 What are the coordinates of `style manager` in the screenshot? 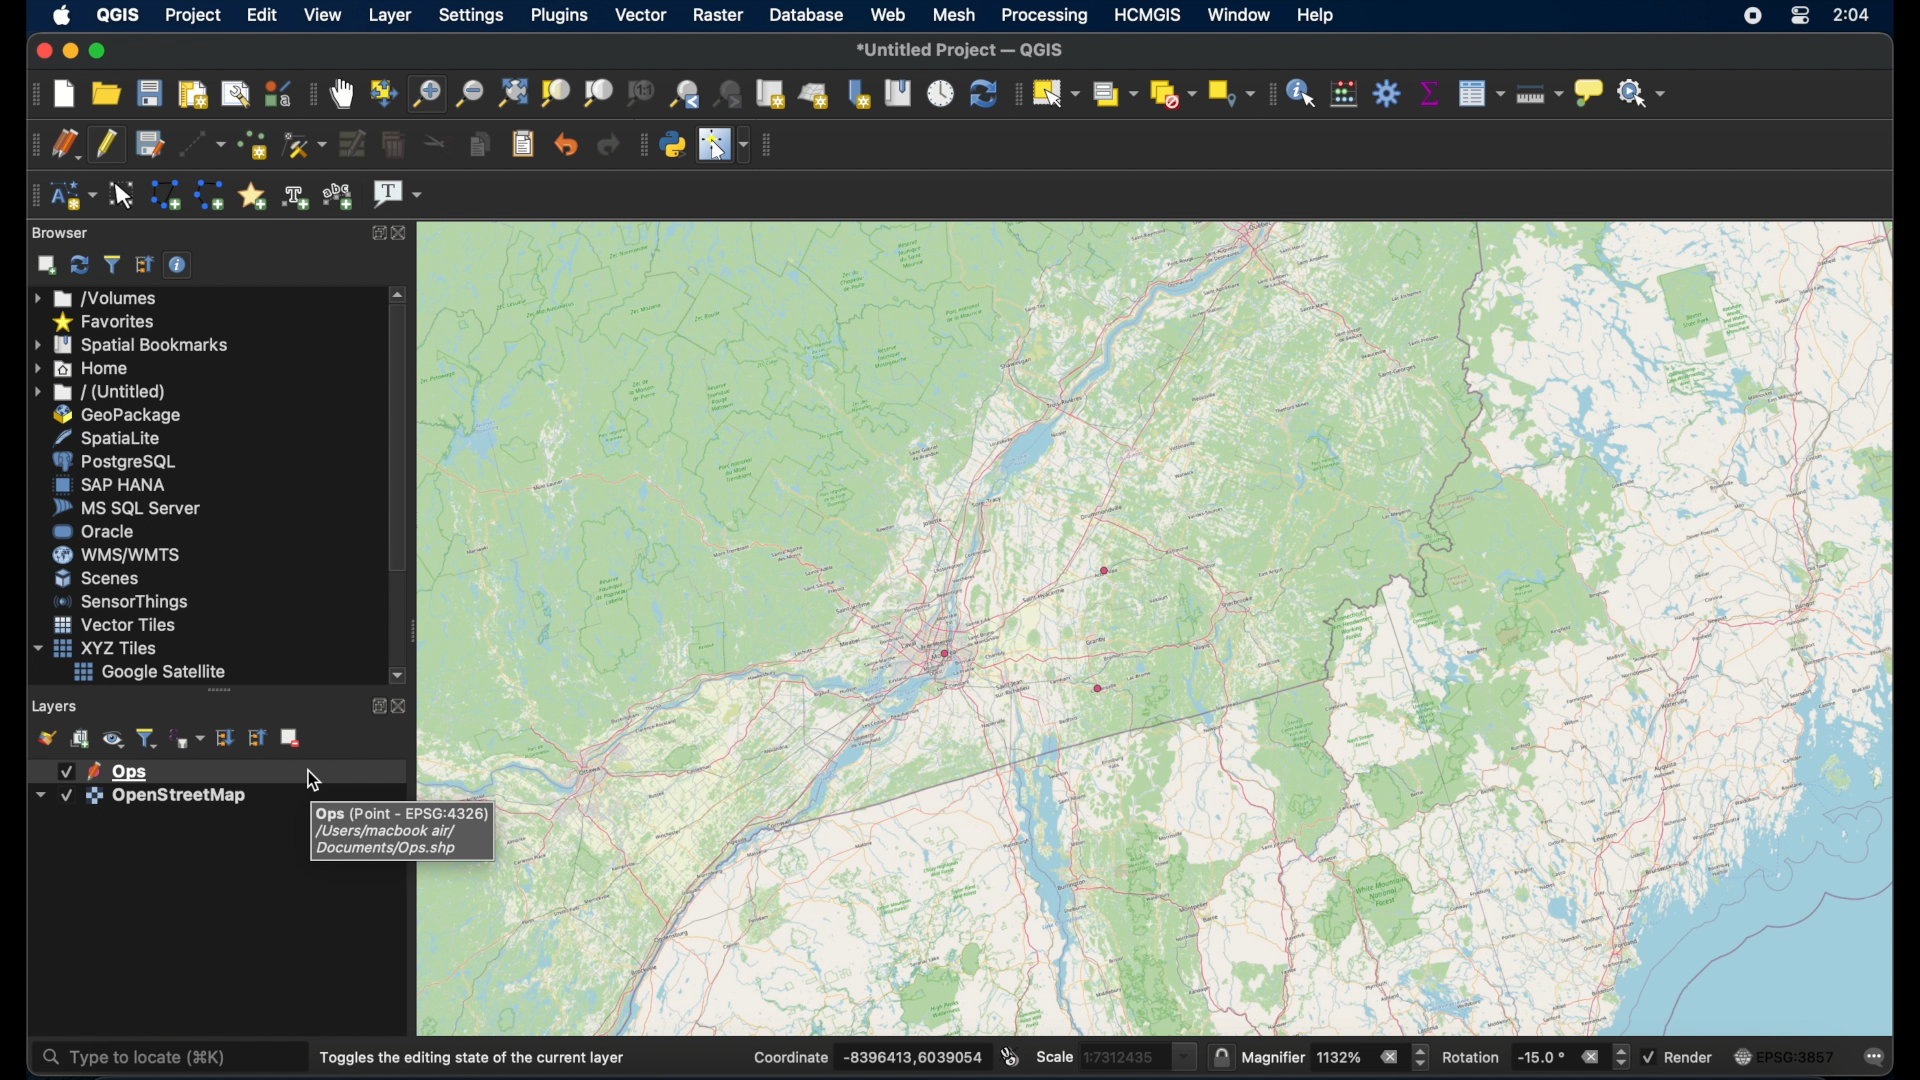 It's located at (277, 94).